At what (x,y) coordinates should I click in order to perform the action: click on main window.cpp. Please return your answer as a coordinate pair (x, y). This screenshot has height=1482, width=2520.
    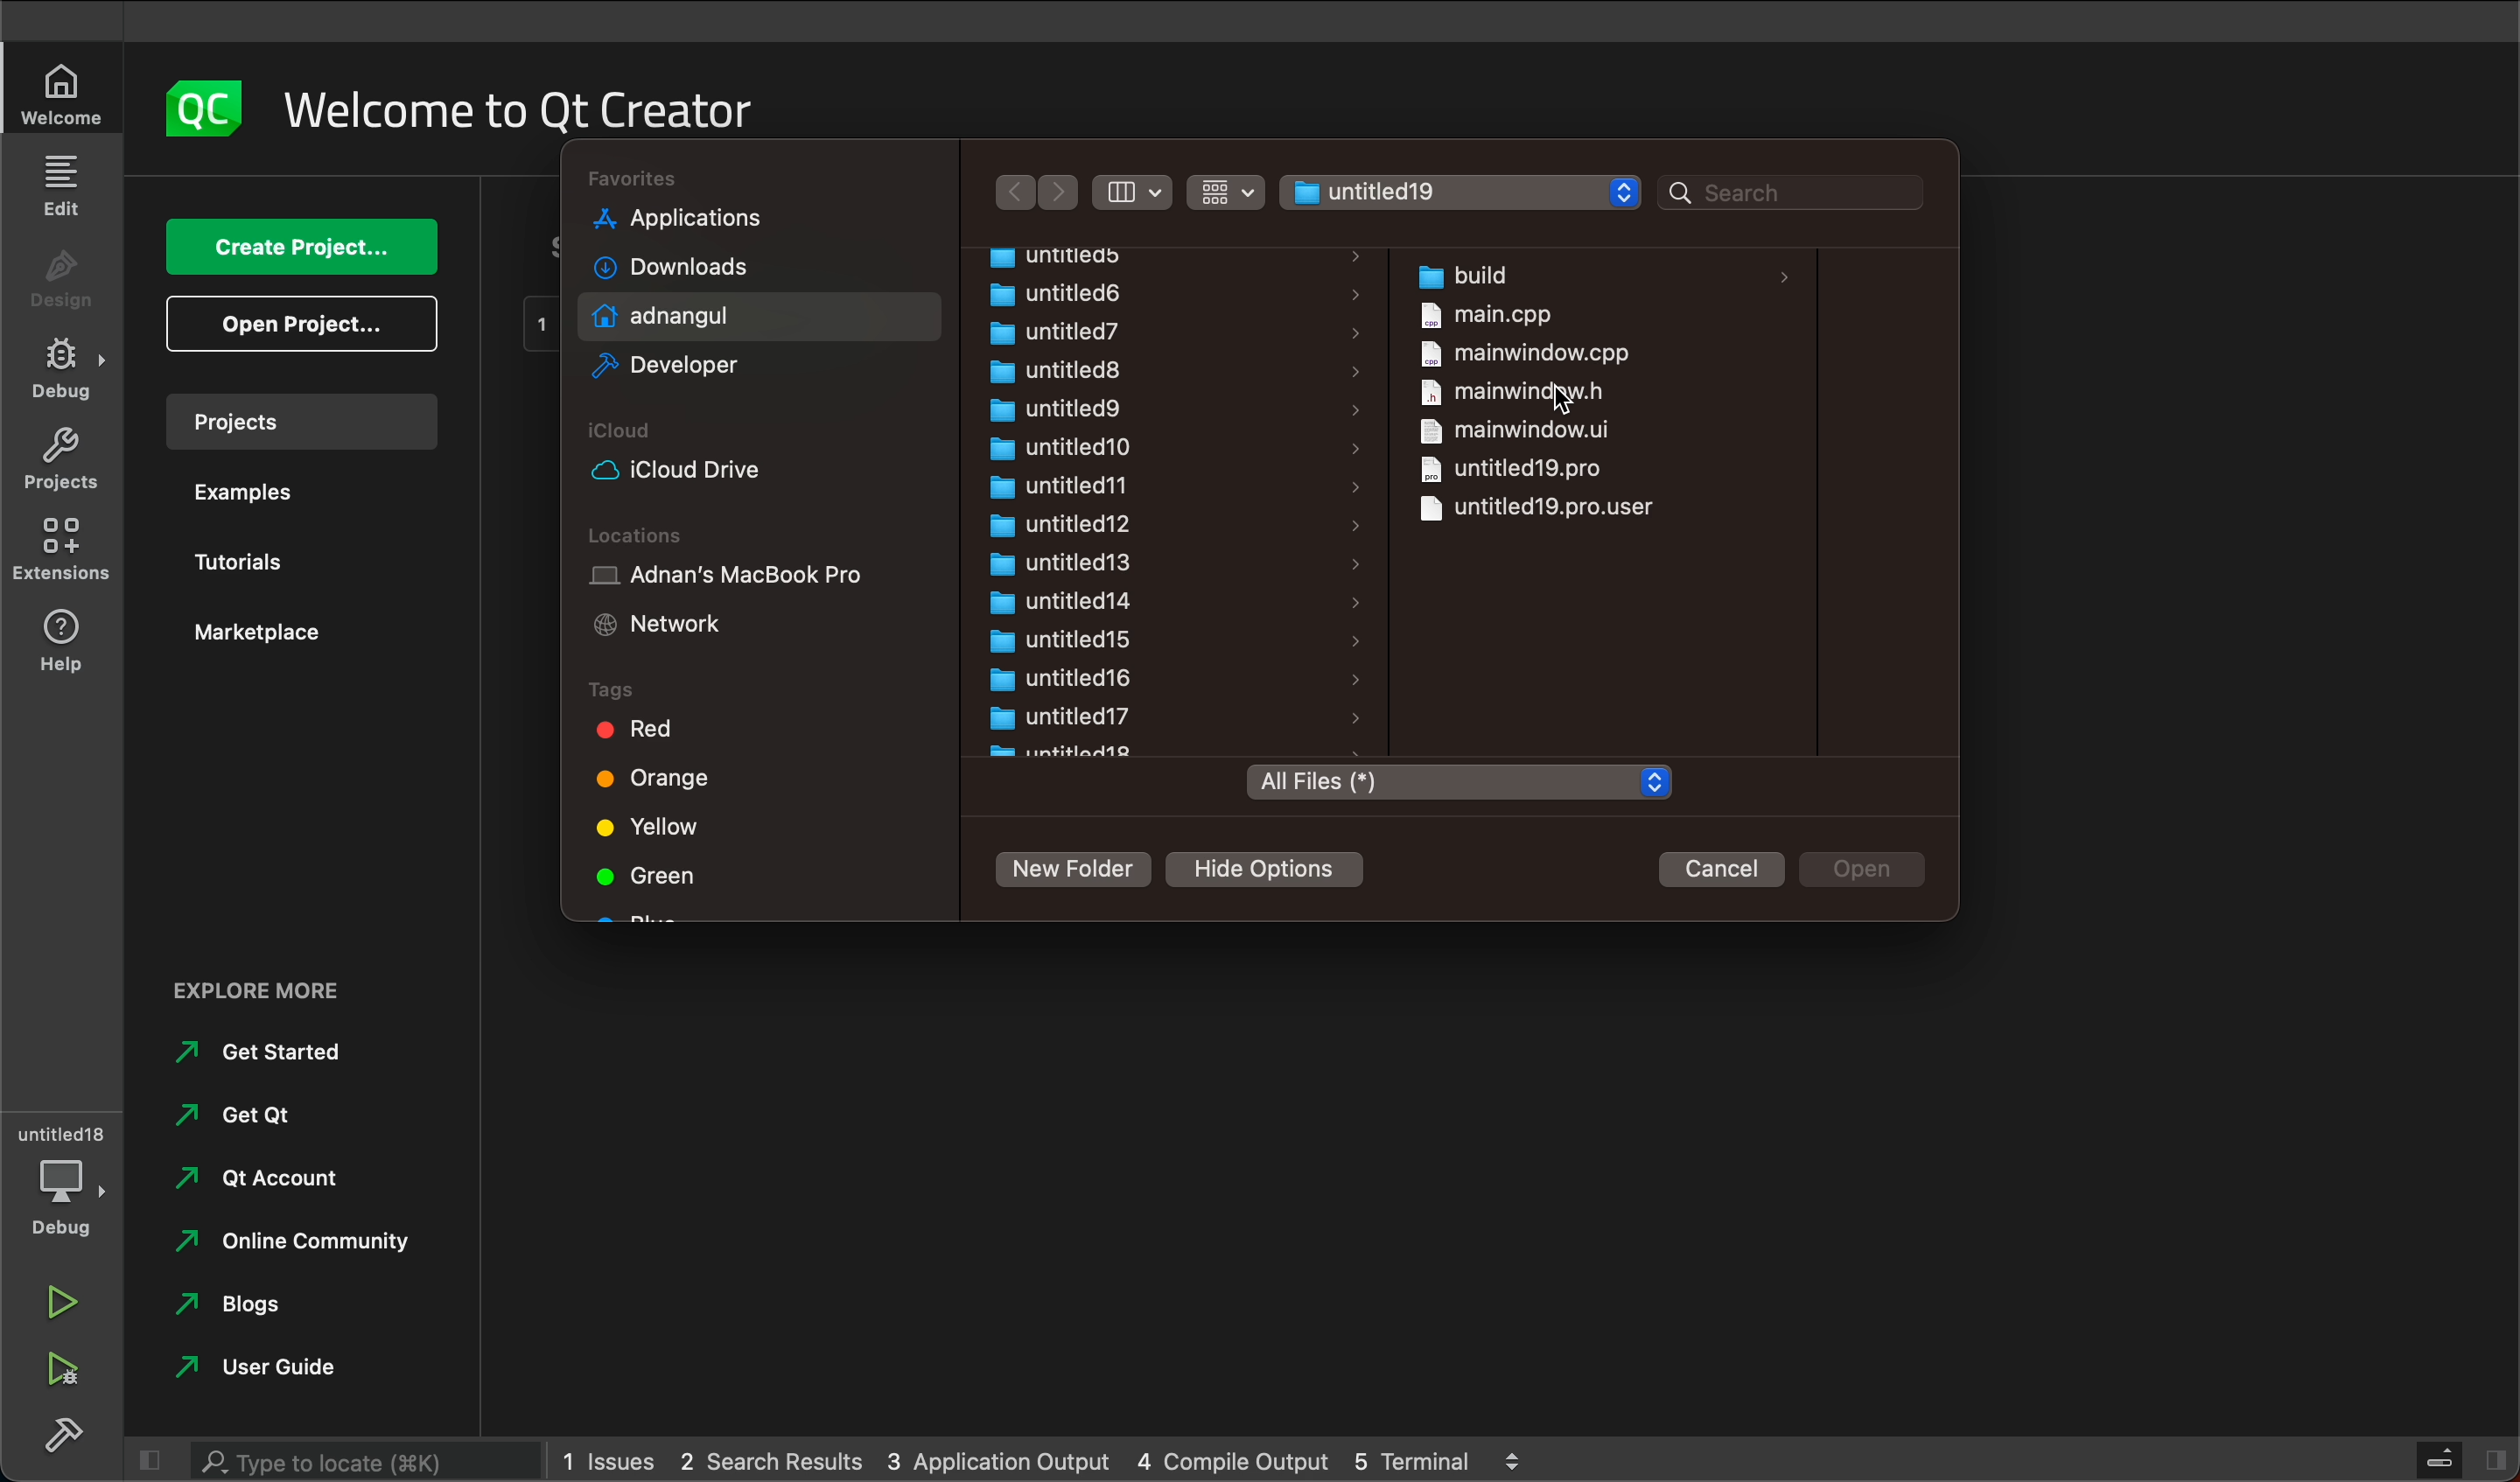
    Looking at the image, I should click on (1524, 351).